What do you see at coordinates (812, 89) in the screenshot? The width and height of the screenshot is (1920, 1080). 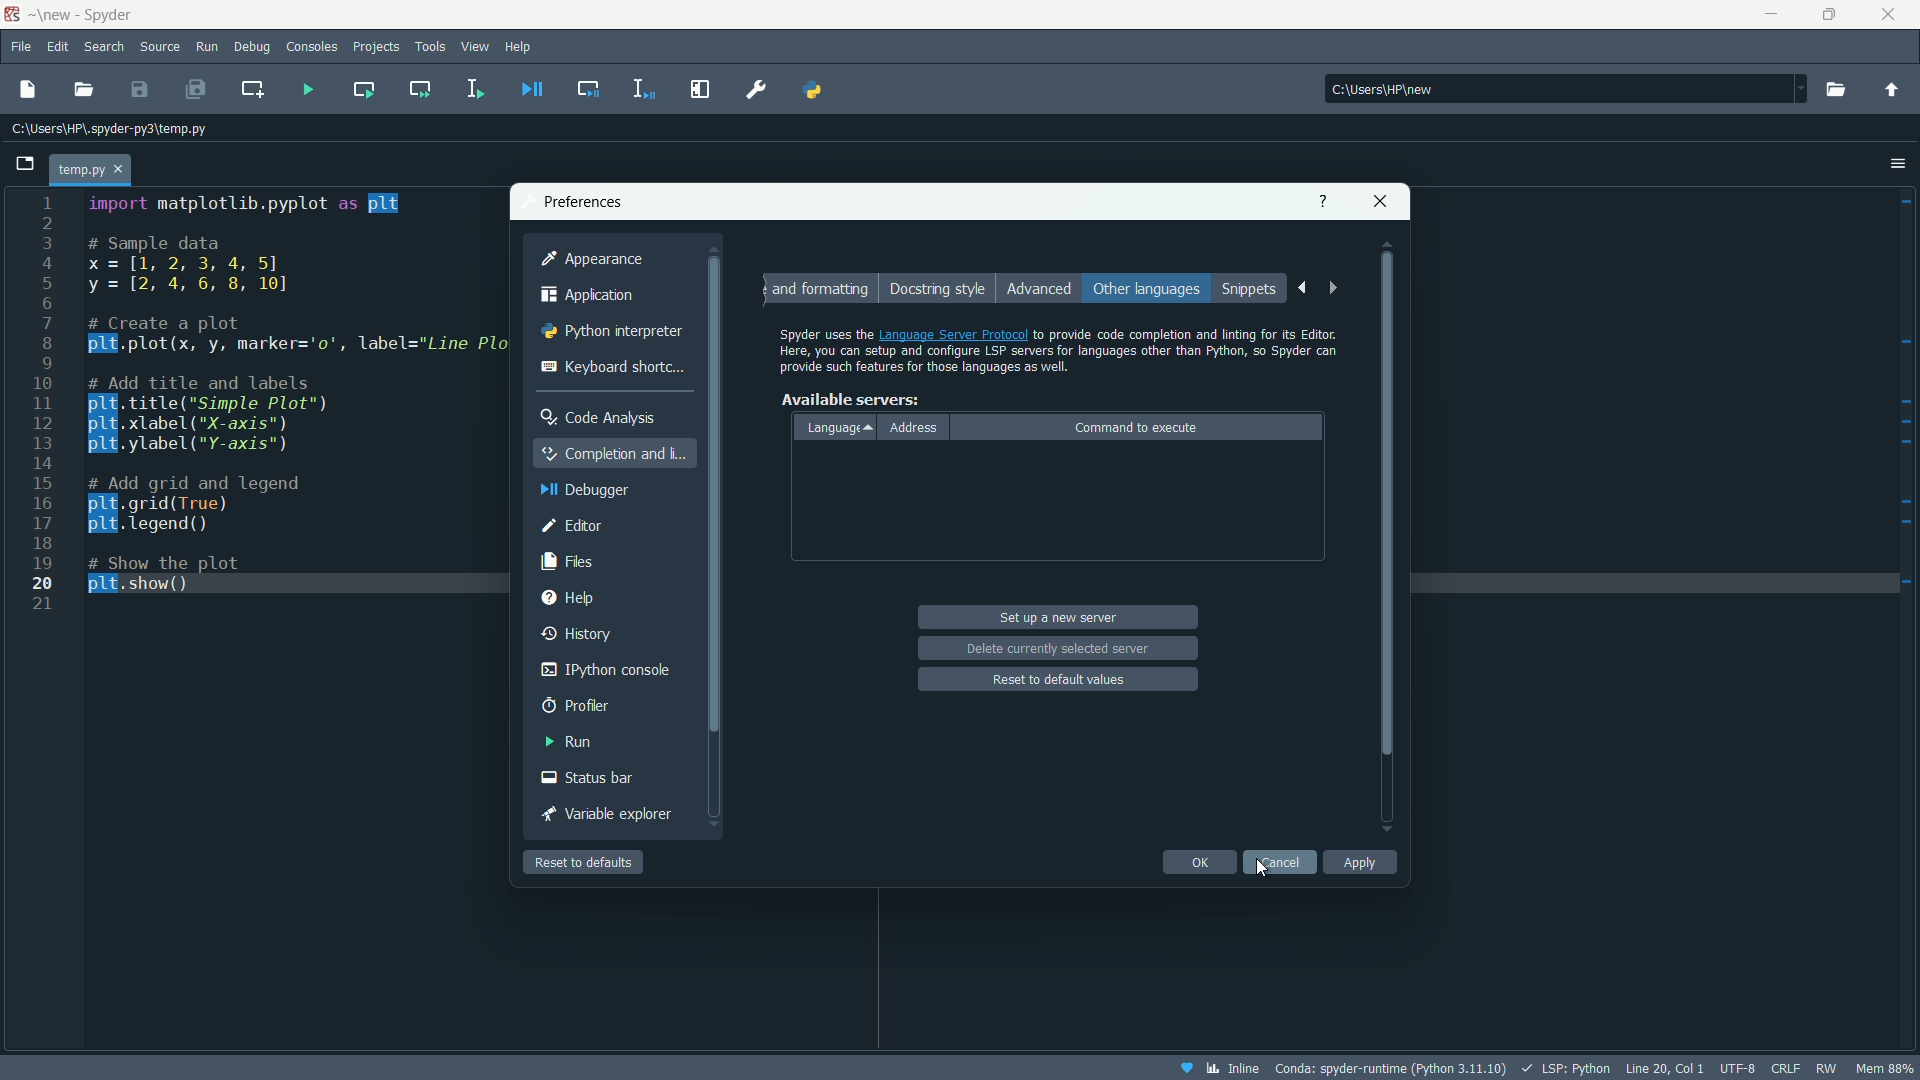 I see `python path manager` at bounding box center [812, 89].